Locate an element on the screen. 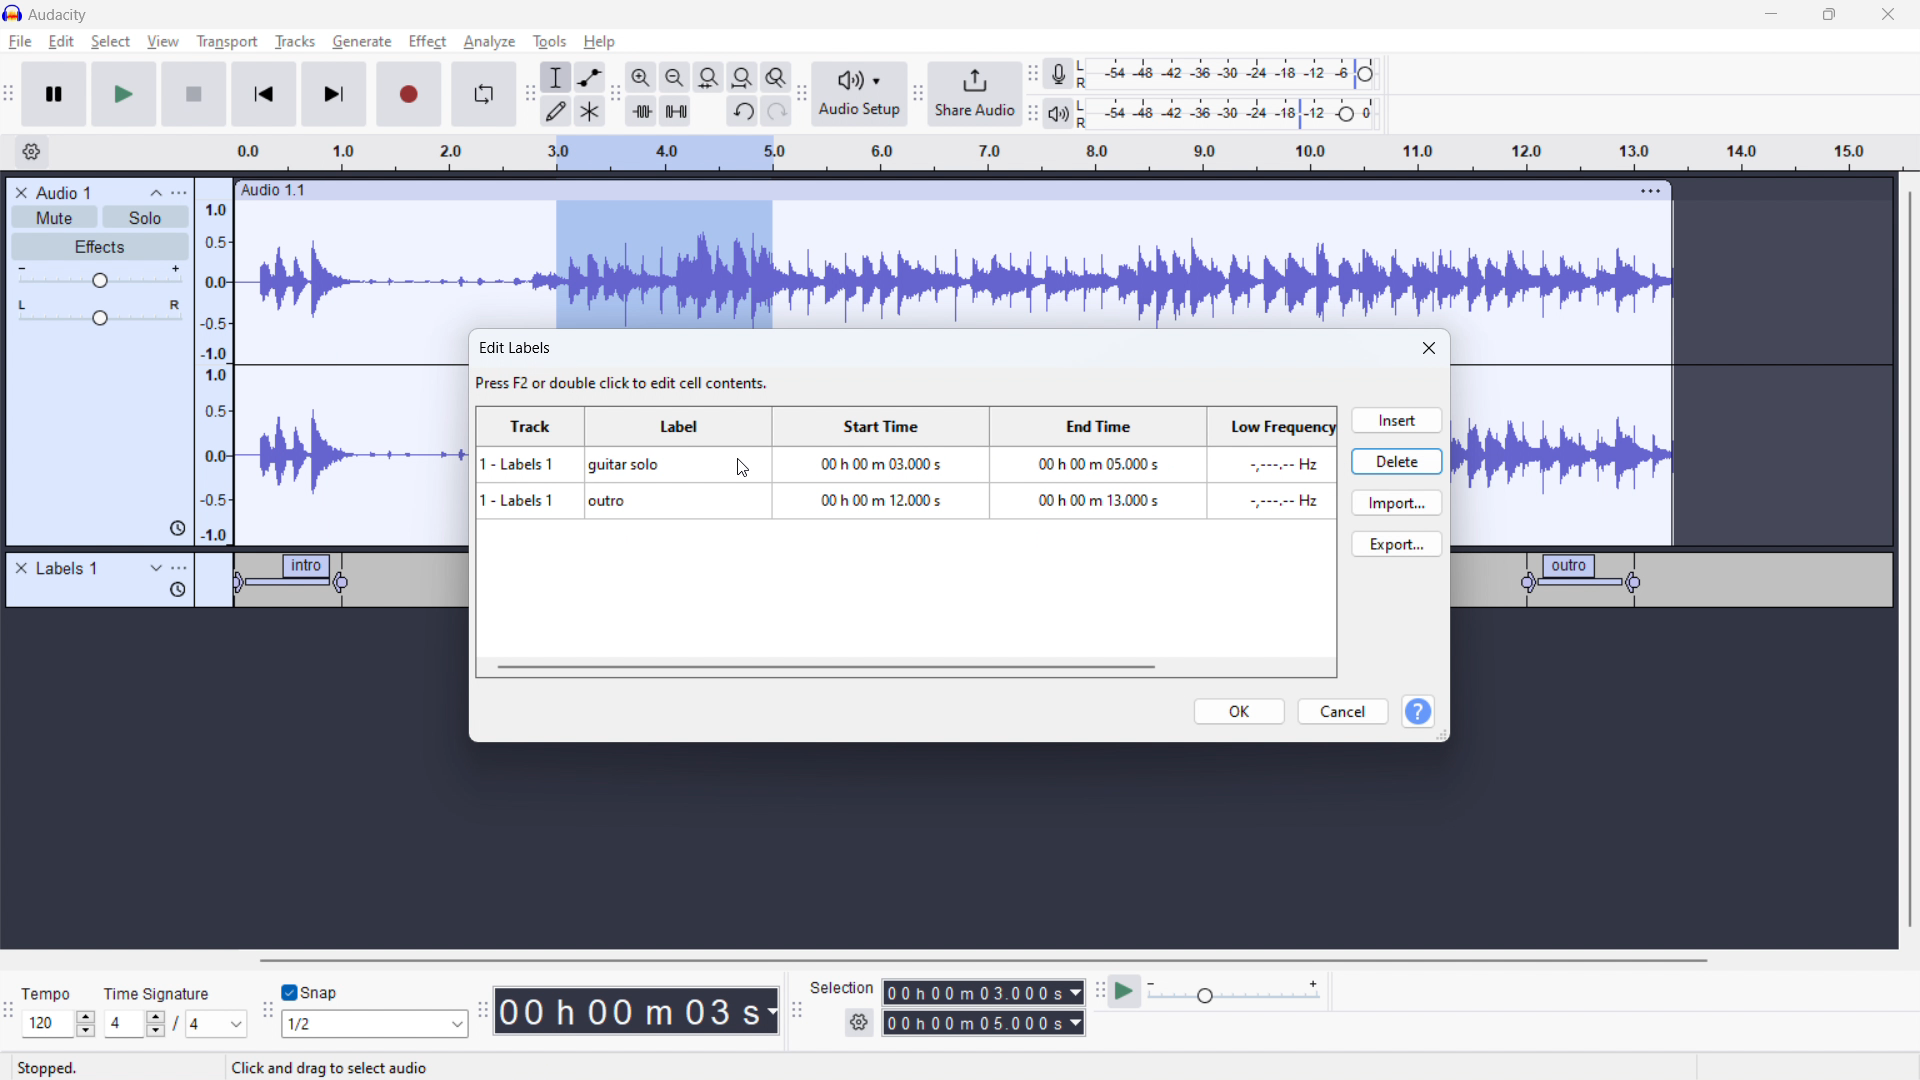 Image resolution: width=1920 pixels, height=1080 pixels. low frequency is located at coordinates (1269, 483).